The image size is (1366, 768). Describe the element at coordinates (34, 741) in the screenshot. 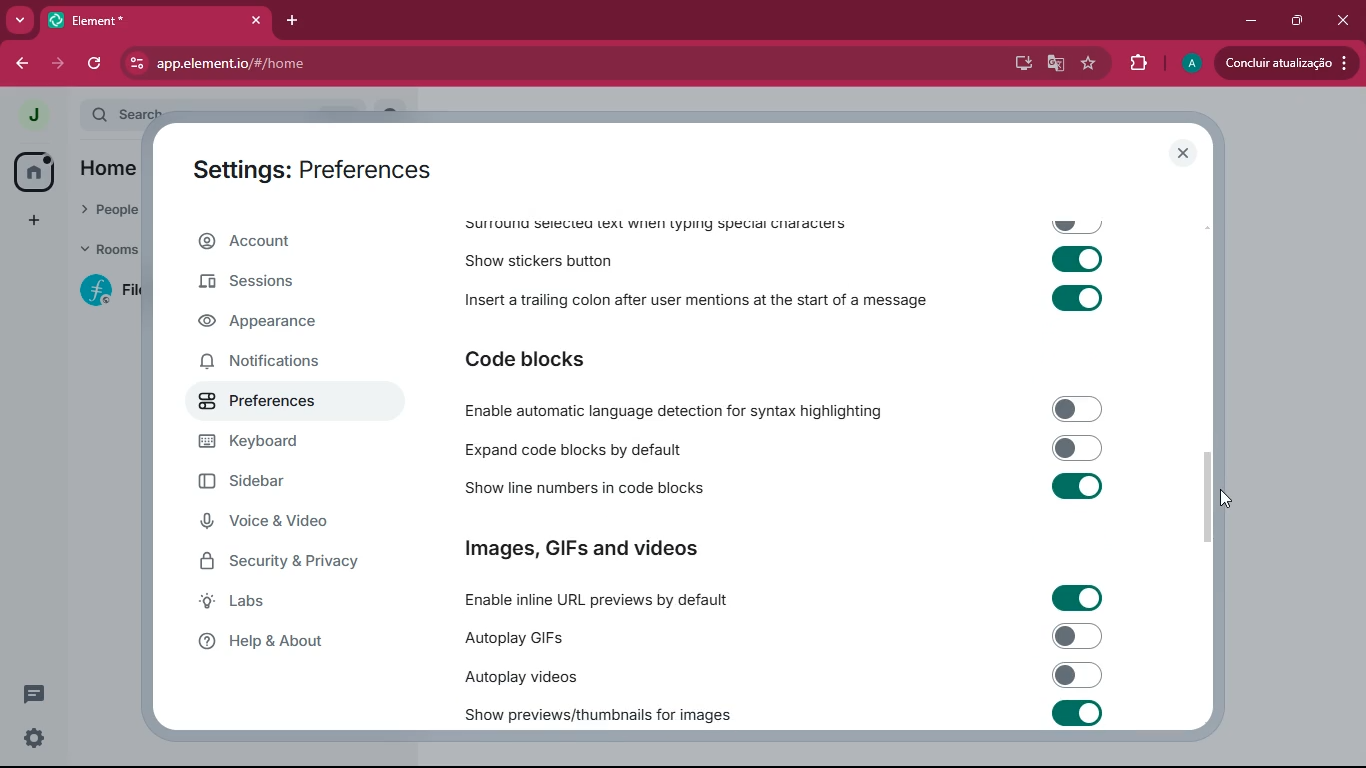

I see `settings ` at that location.